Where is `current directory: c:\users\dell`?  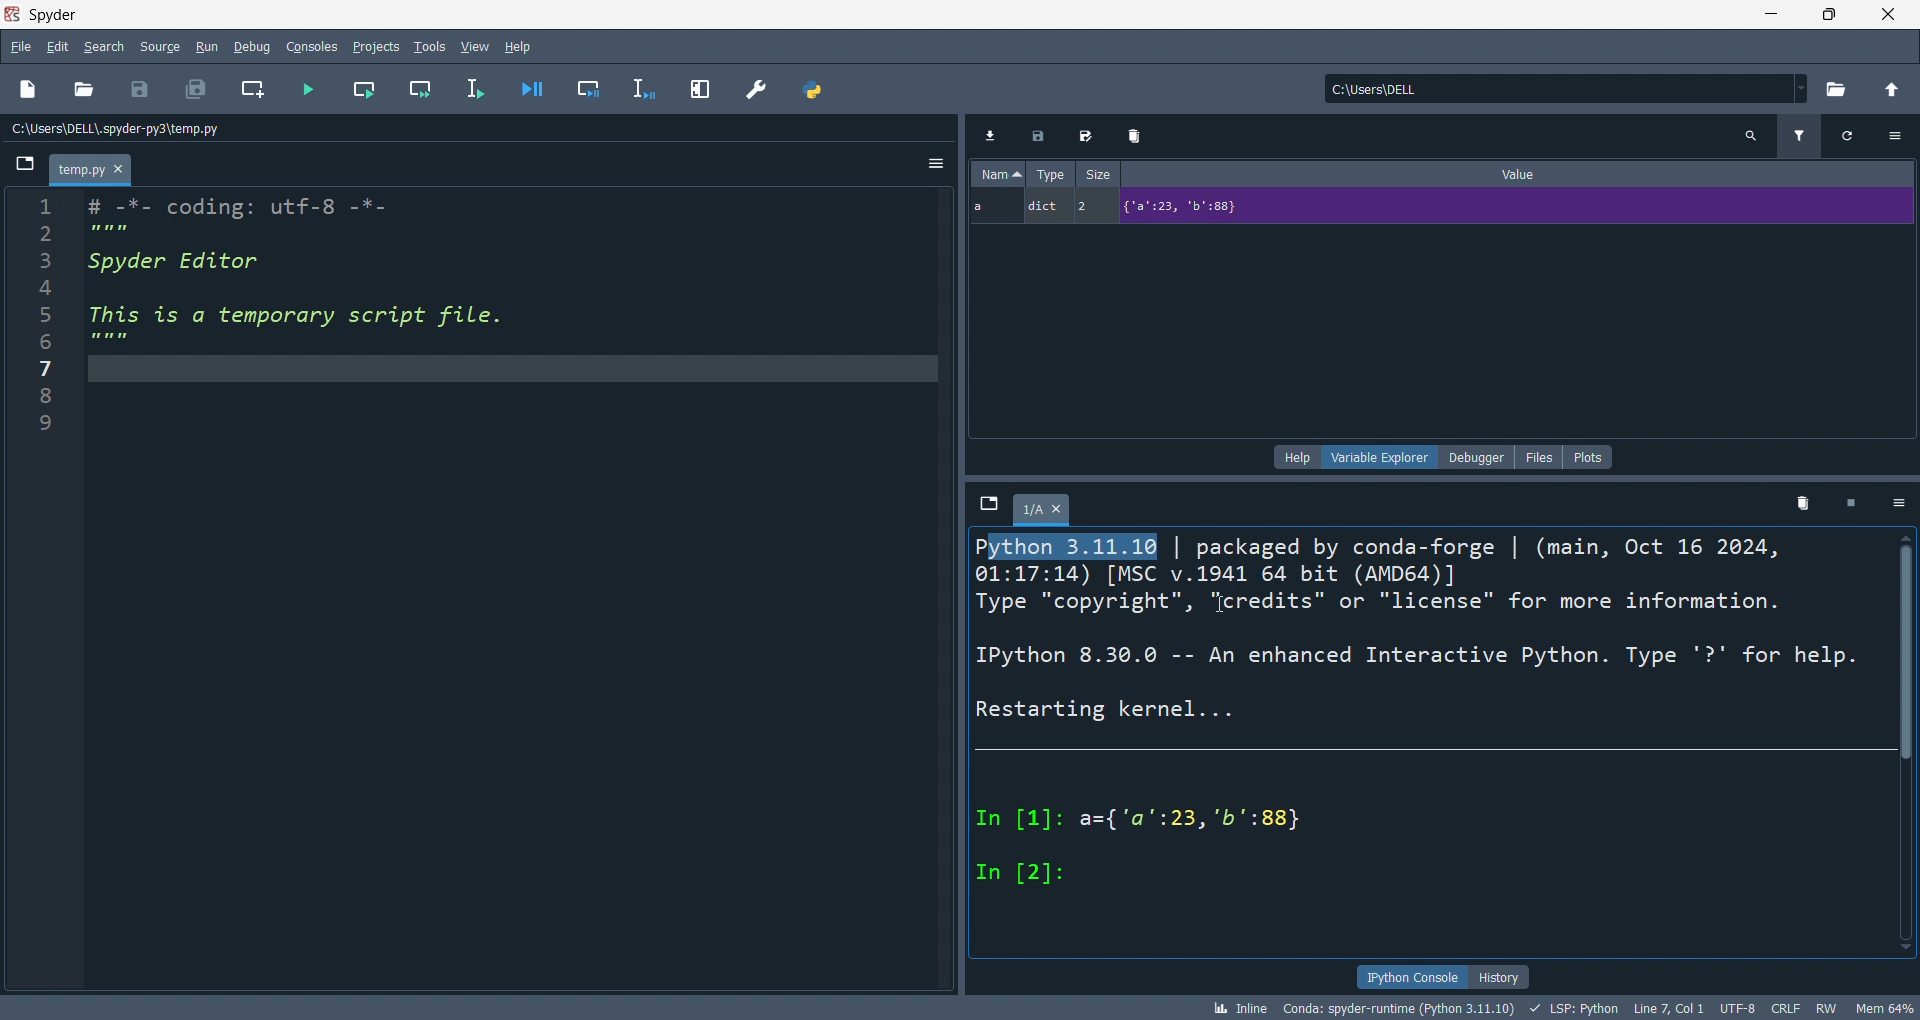
current directory: c:\users\dell is located at coordinates (1570, 90).